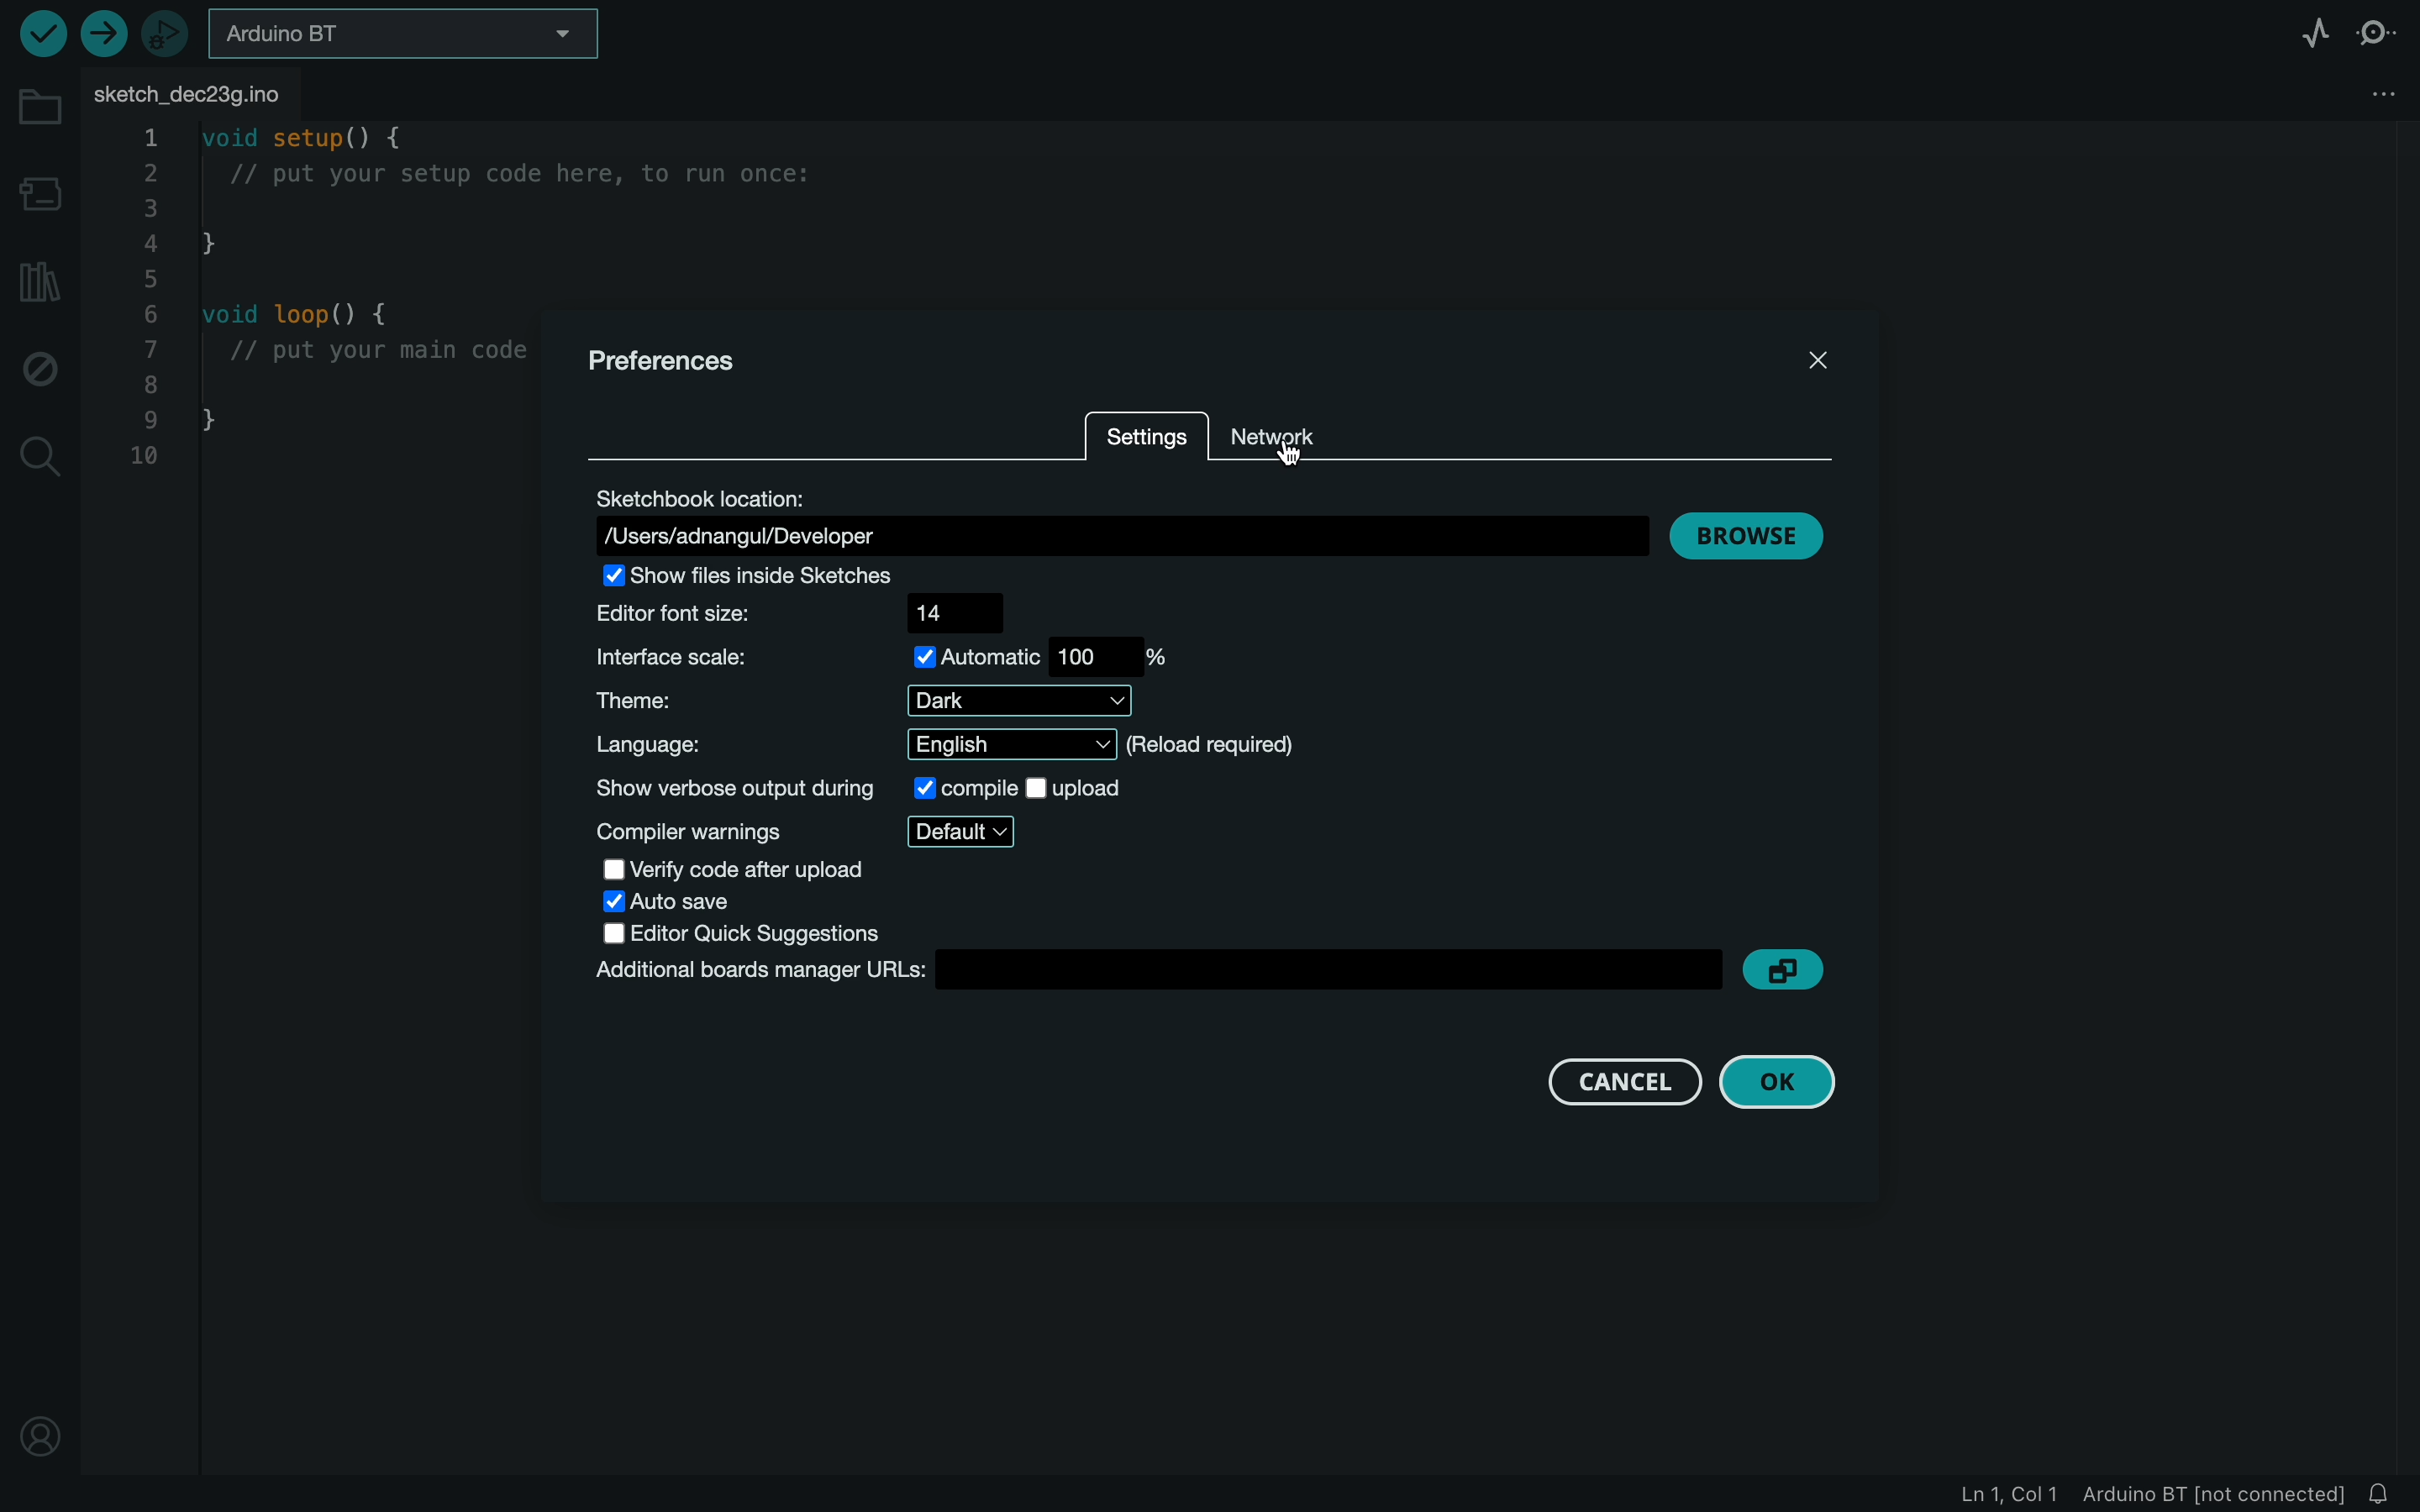 The image size is (2420, 1512). What do you see at coordinates (35, 282) in the screenshot?
I see `library manager` at bounding box center [35, 282].